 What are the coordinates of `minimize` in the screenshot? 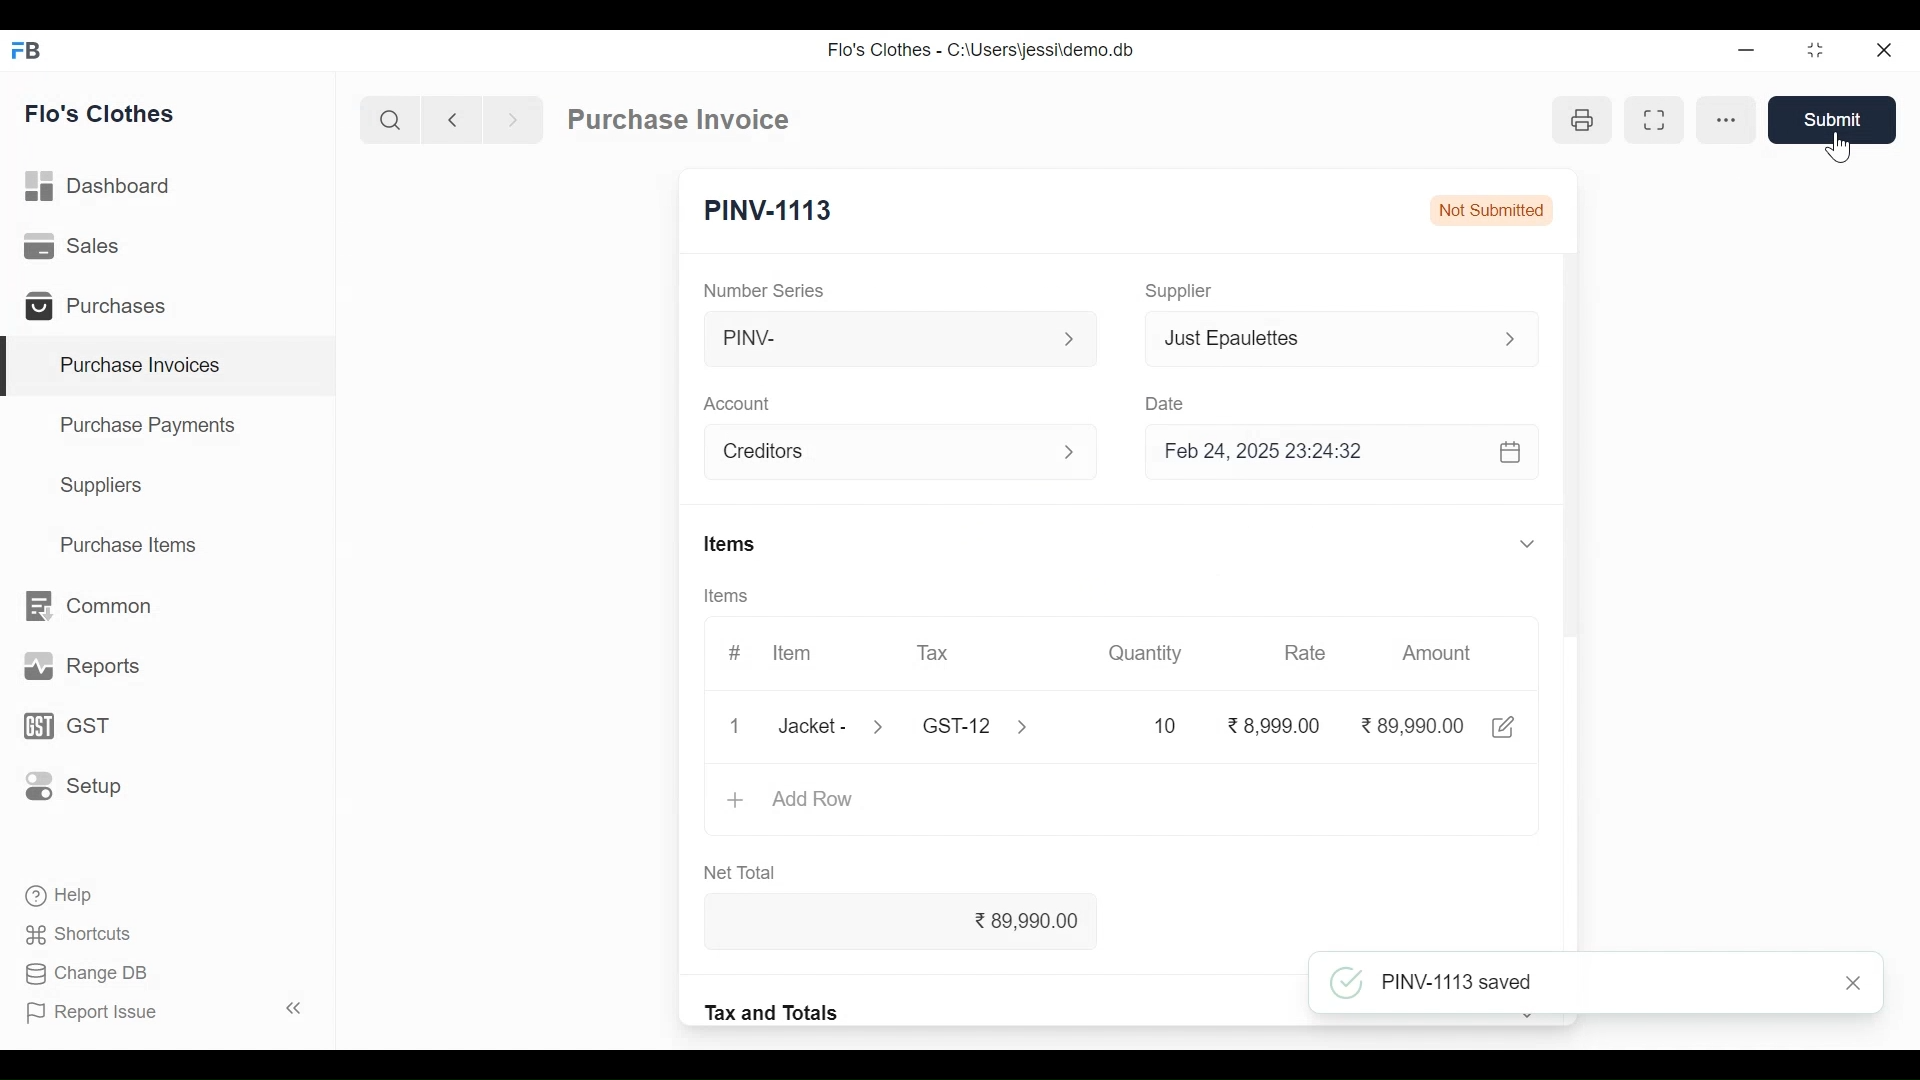 It's located at (1748, 51).